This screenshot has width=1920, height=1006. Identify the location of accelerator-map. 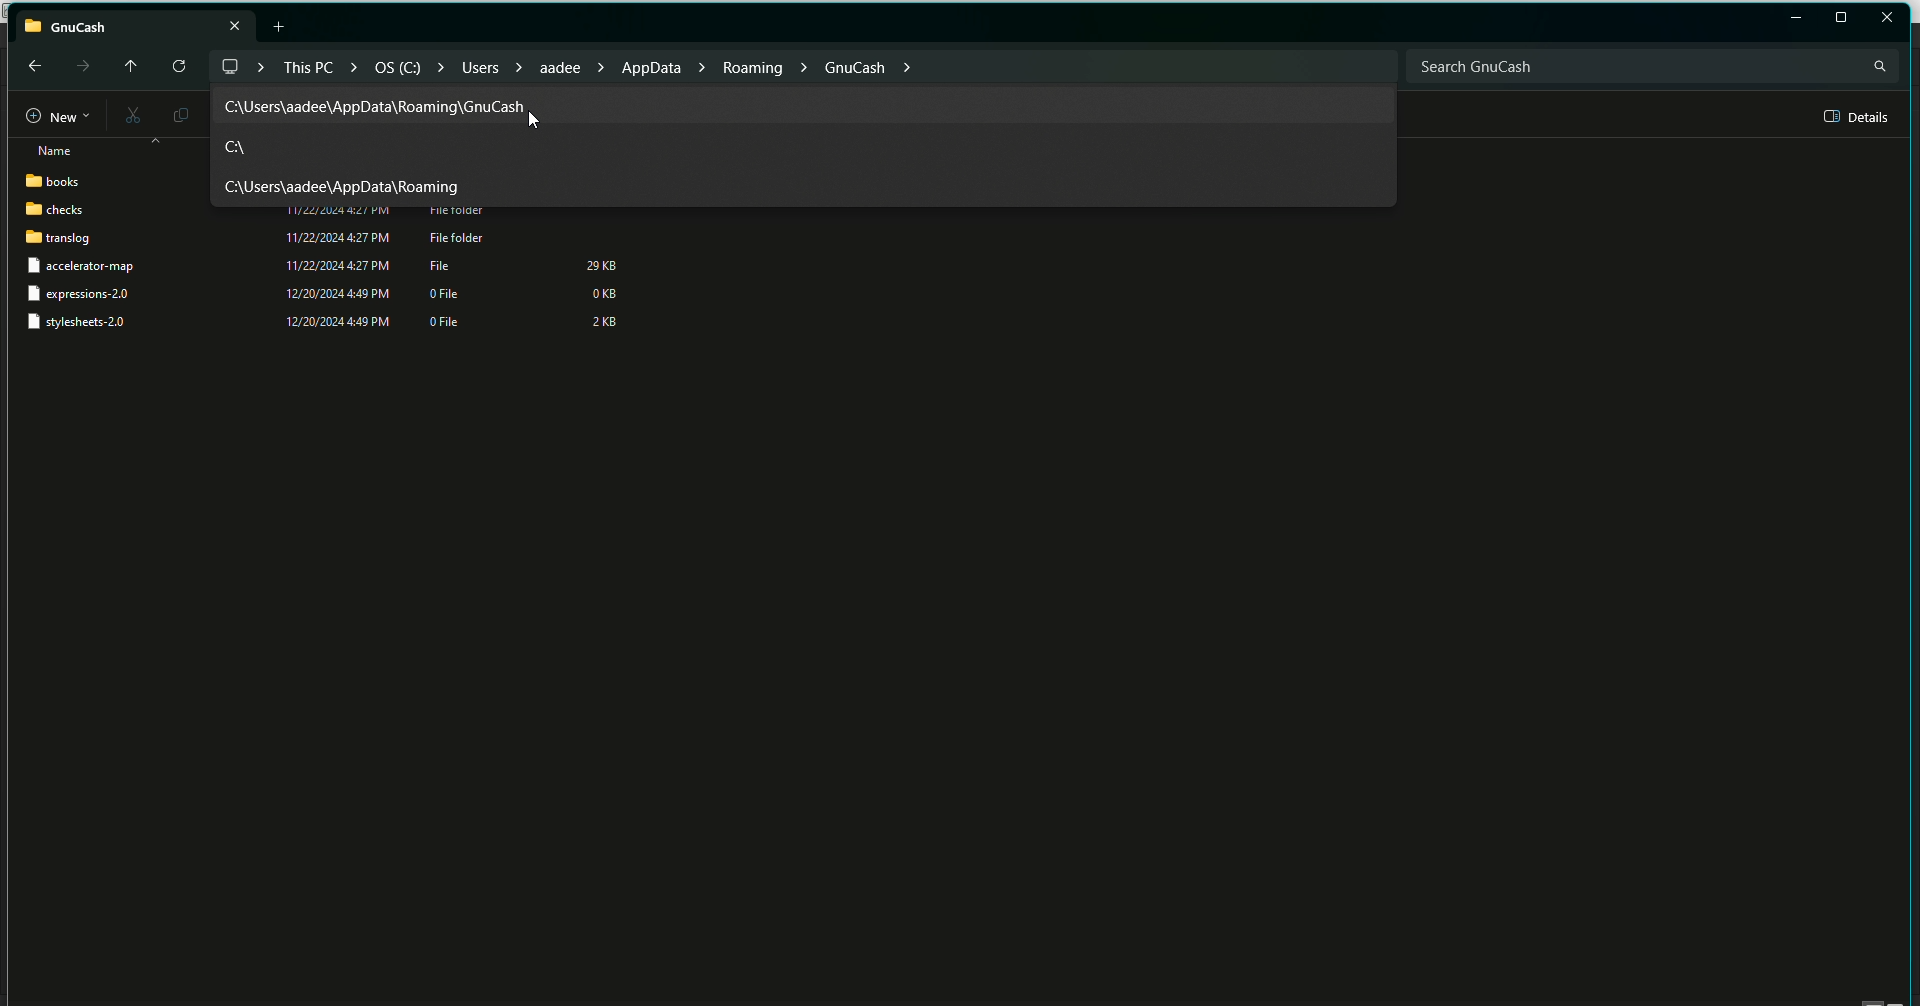
(96, 268).